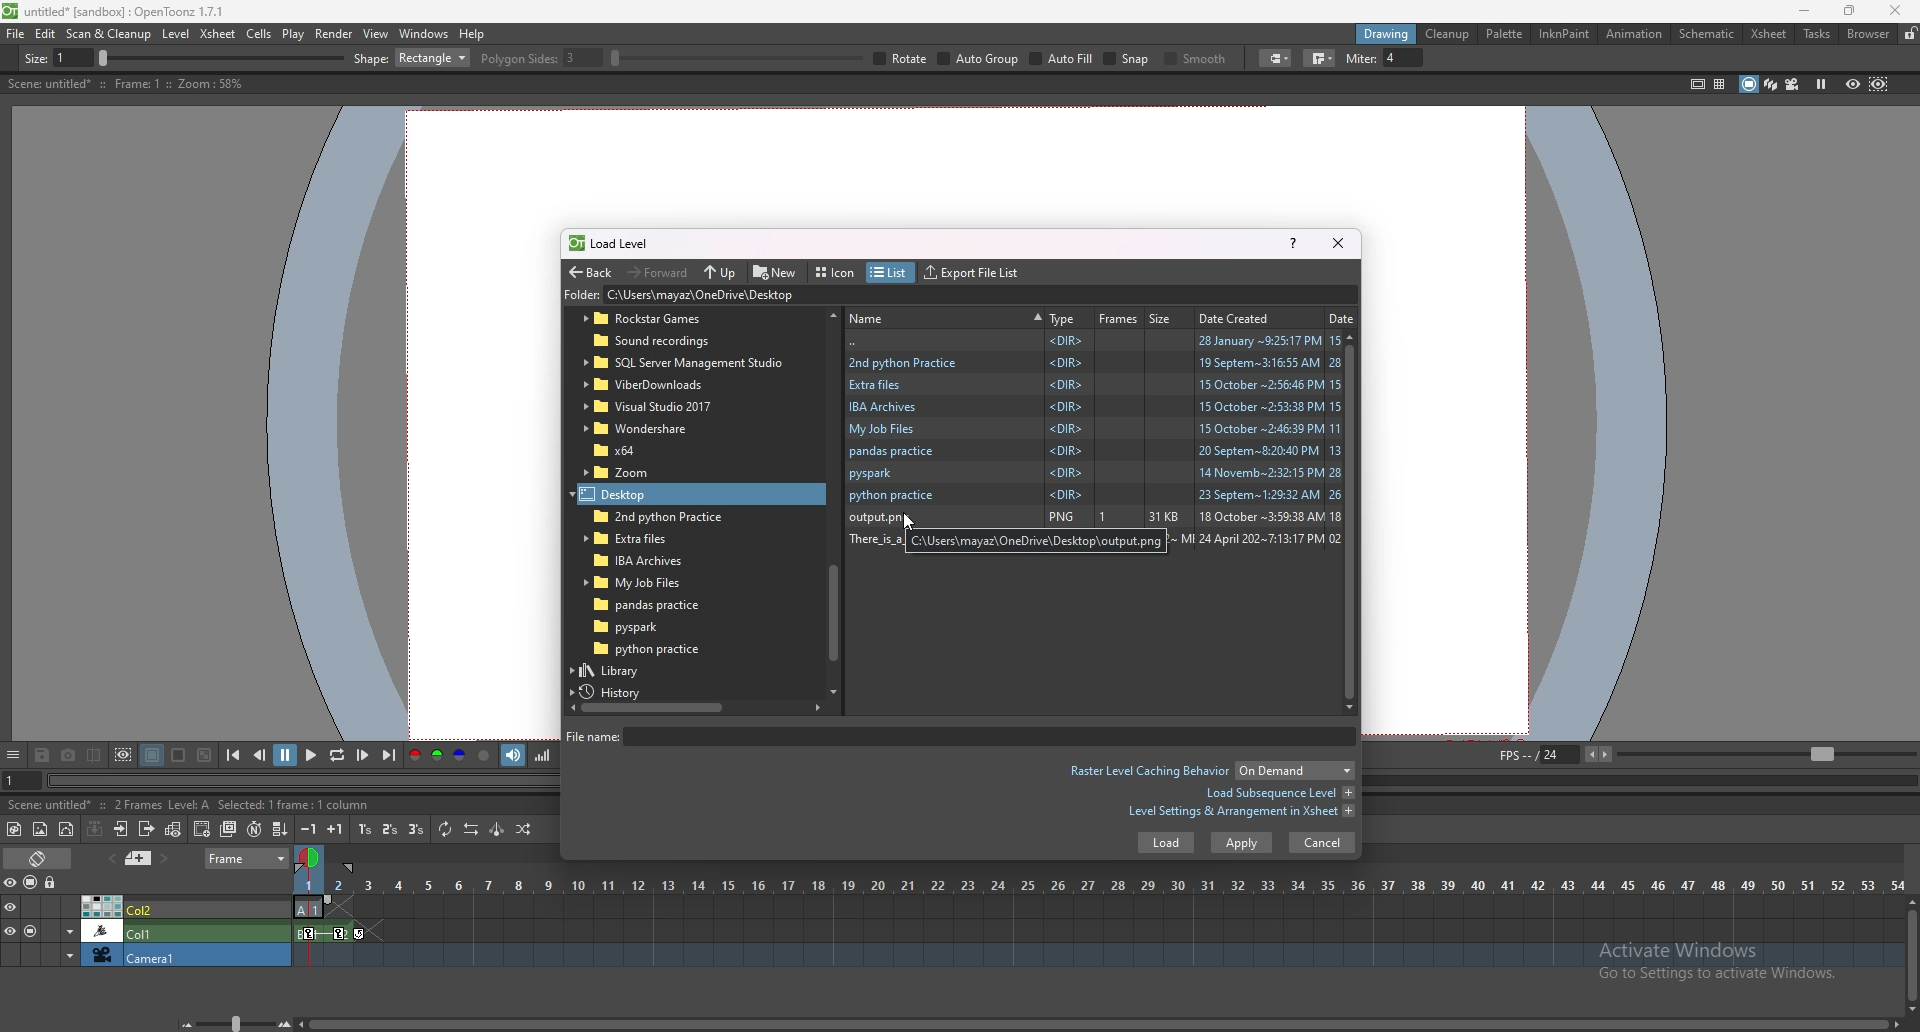 This screenshot has width=1920, height=1032. What do you see at coordinates (888, 273) in the screenshot?
I see `list` at bounding box center [888, 273].